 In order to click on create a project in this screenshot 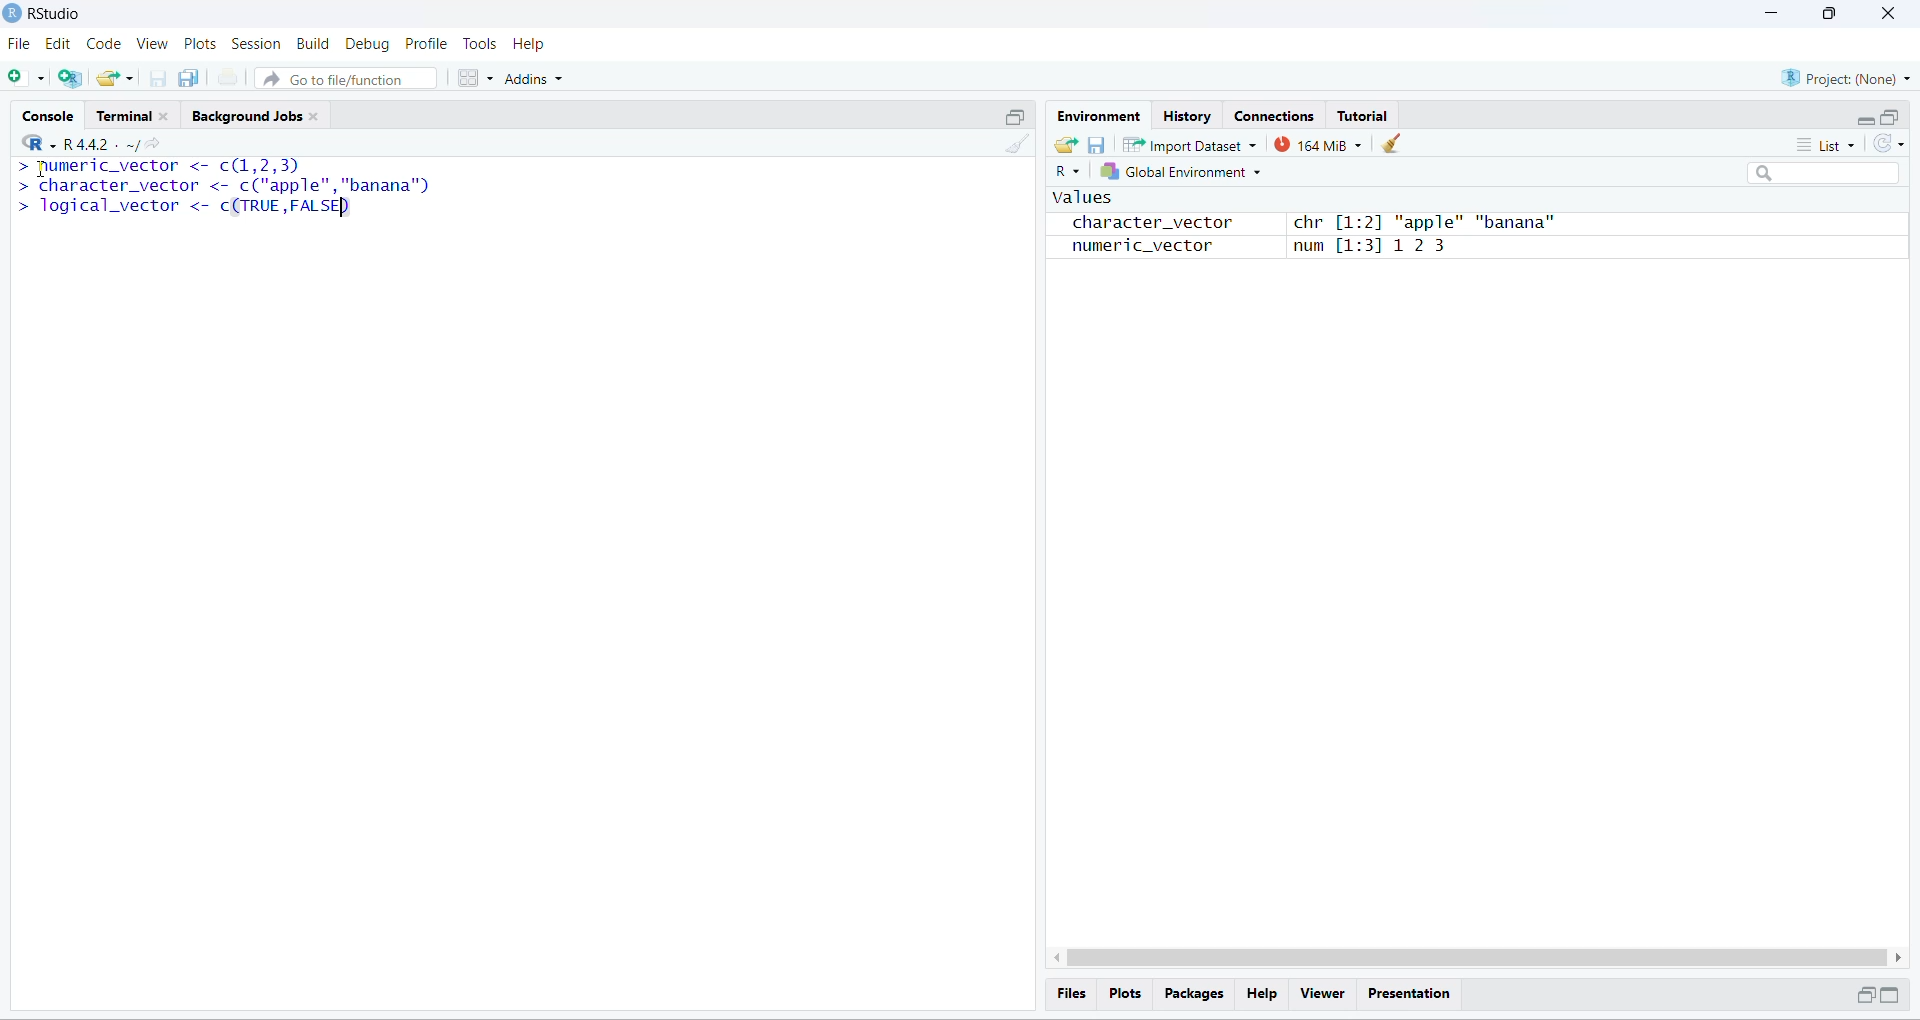, I will do `click(69, 78)`.